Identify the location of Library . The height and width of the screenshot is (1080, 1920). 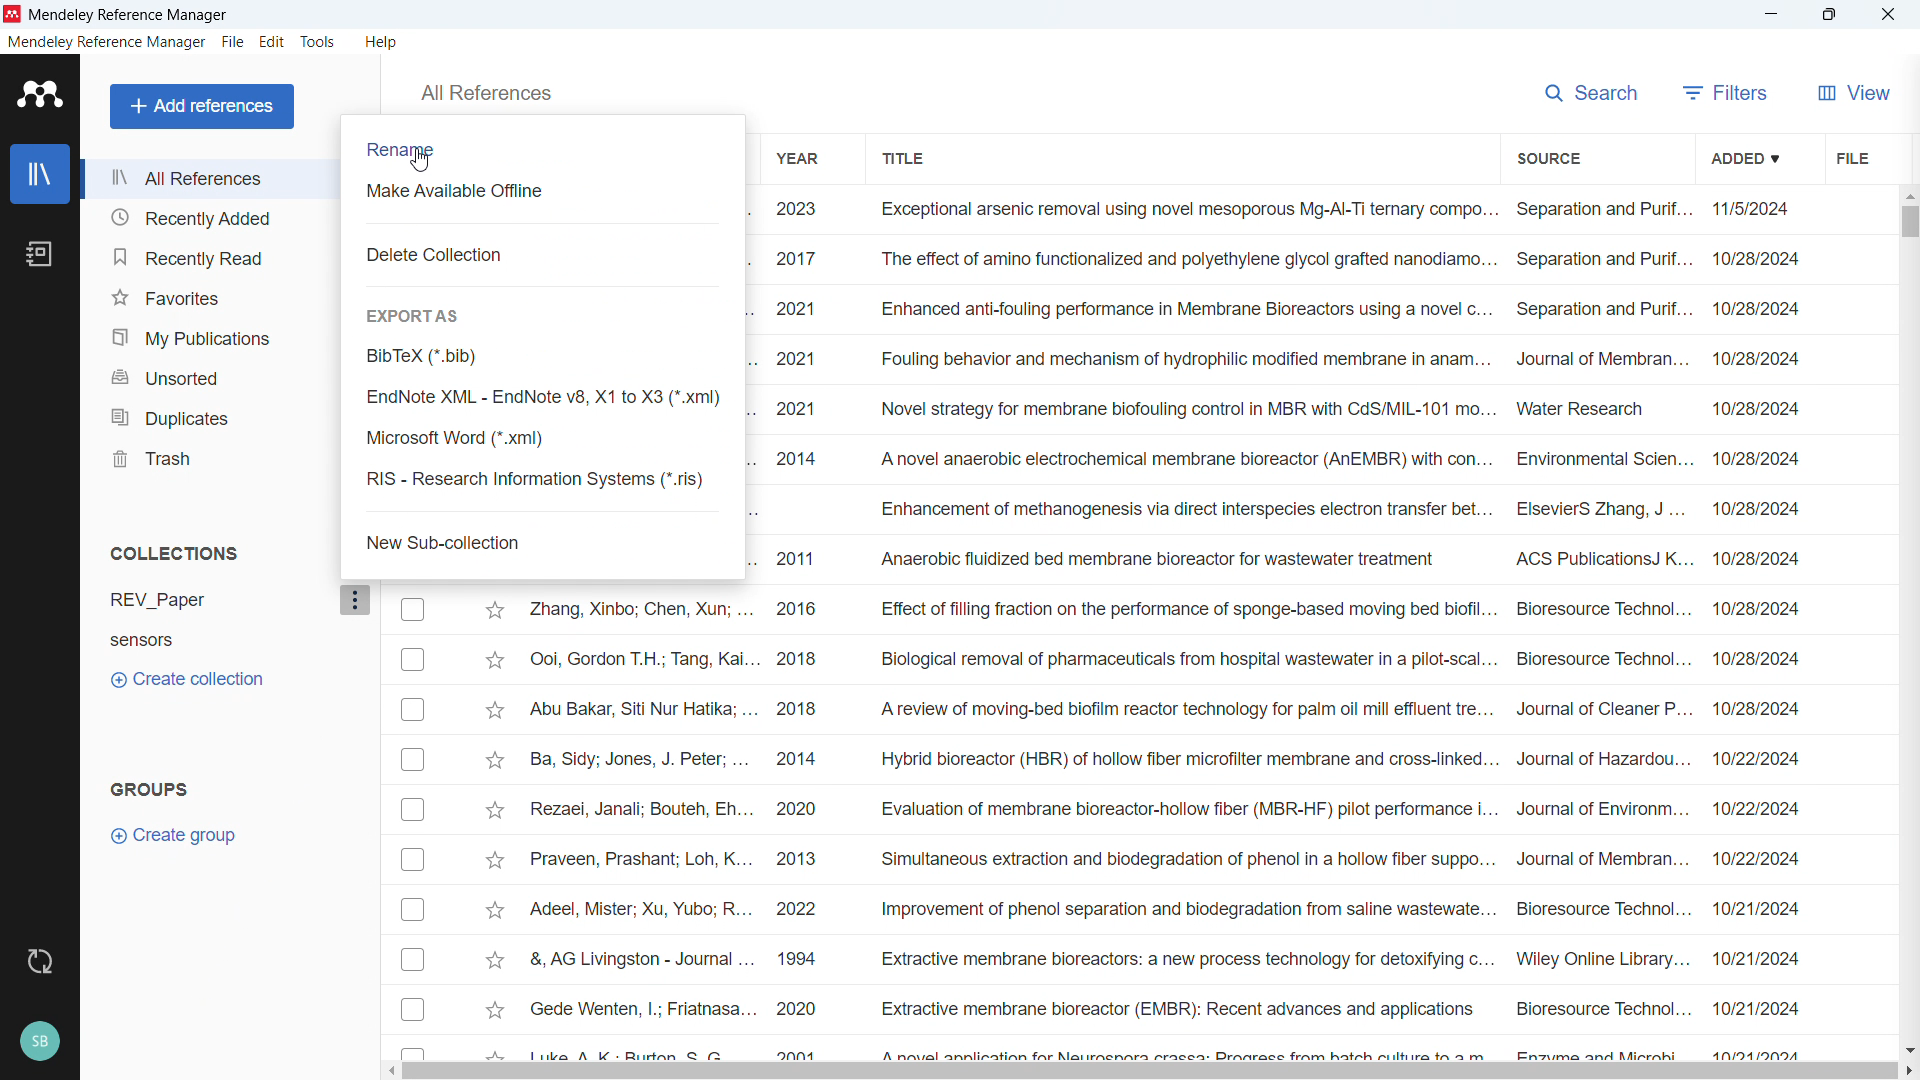
(39, 173).